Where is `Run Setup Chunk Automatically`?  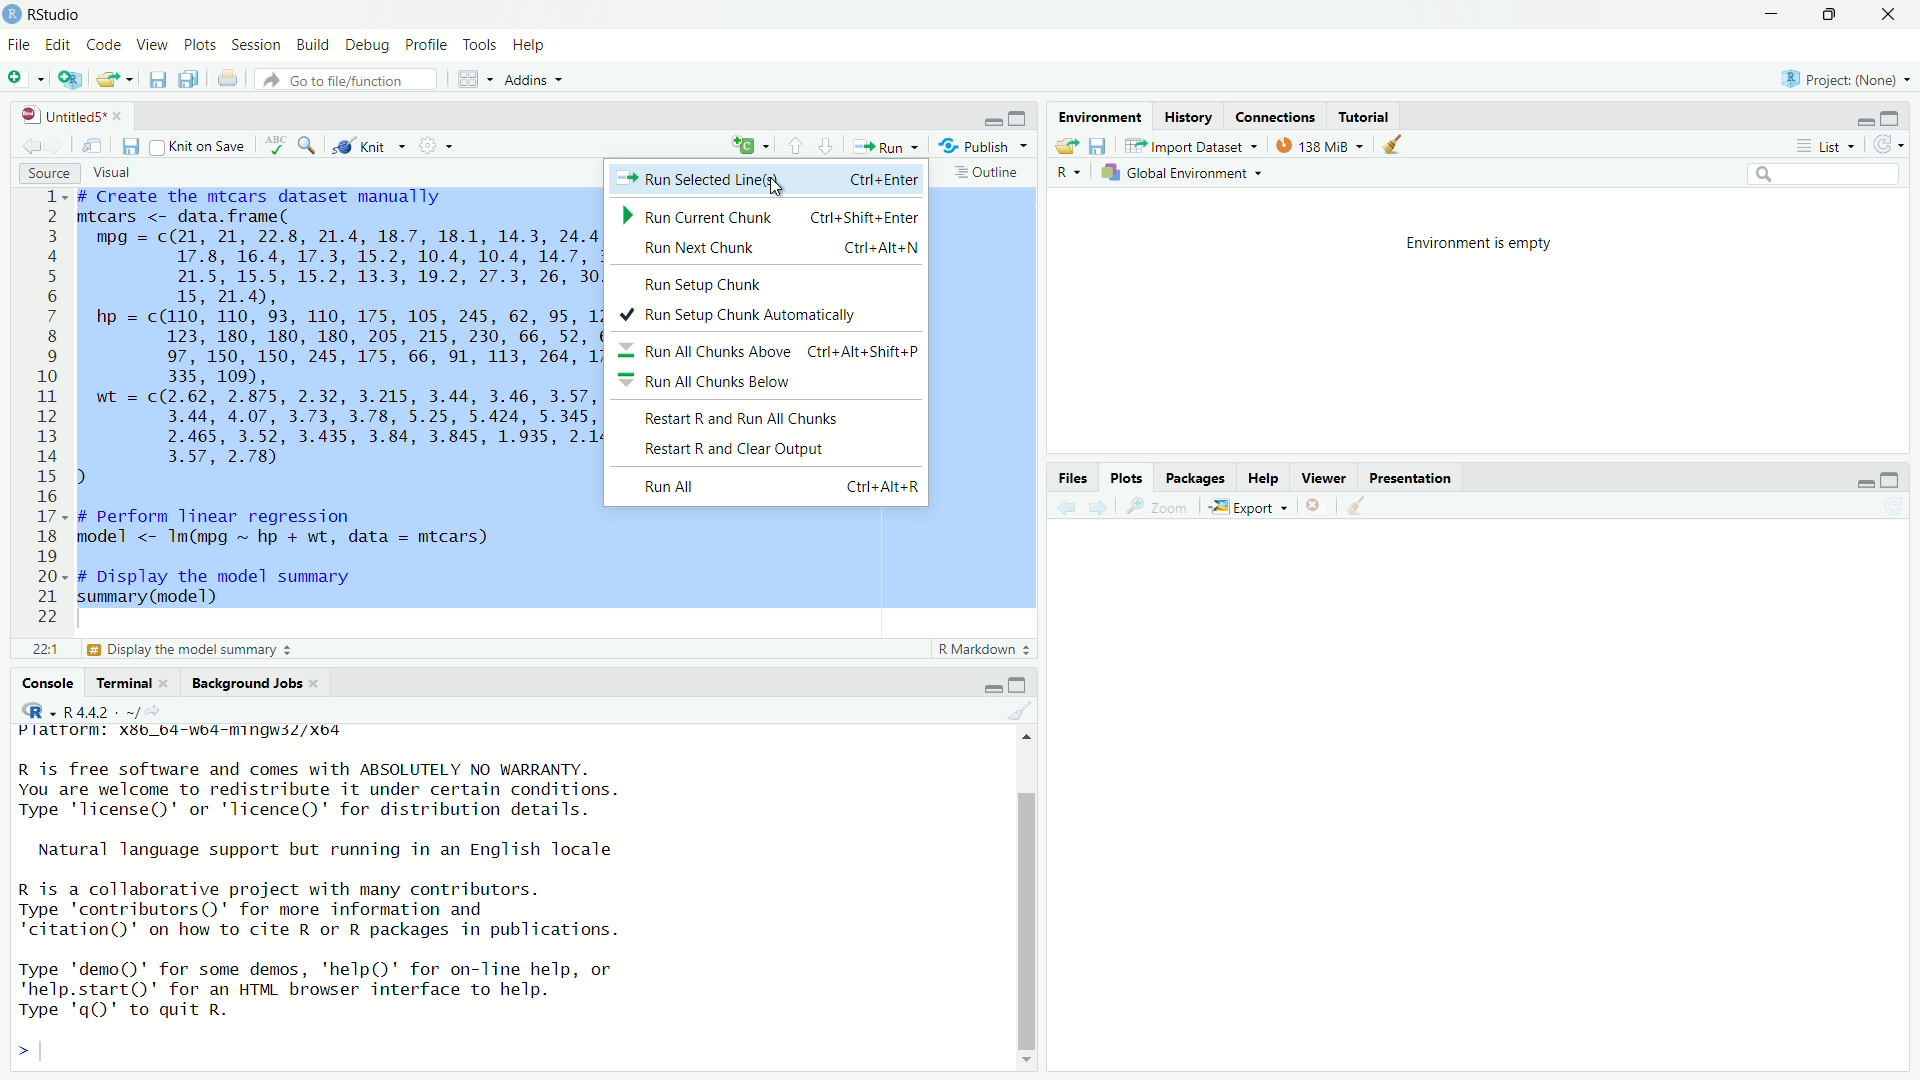 Run Setup Chunk Automatically is located at coordinates (730, 316).